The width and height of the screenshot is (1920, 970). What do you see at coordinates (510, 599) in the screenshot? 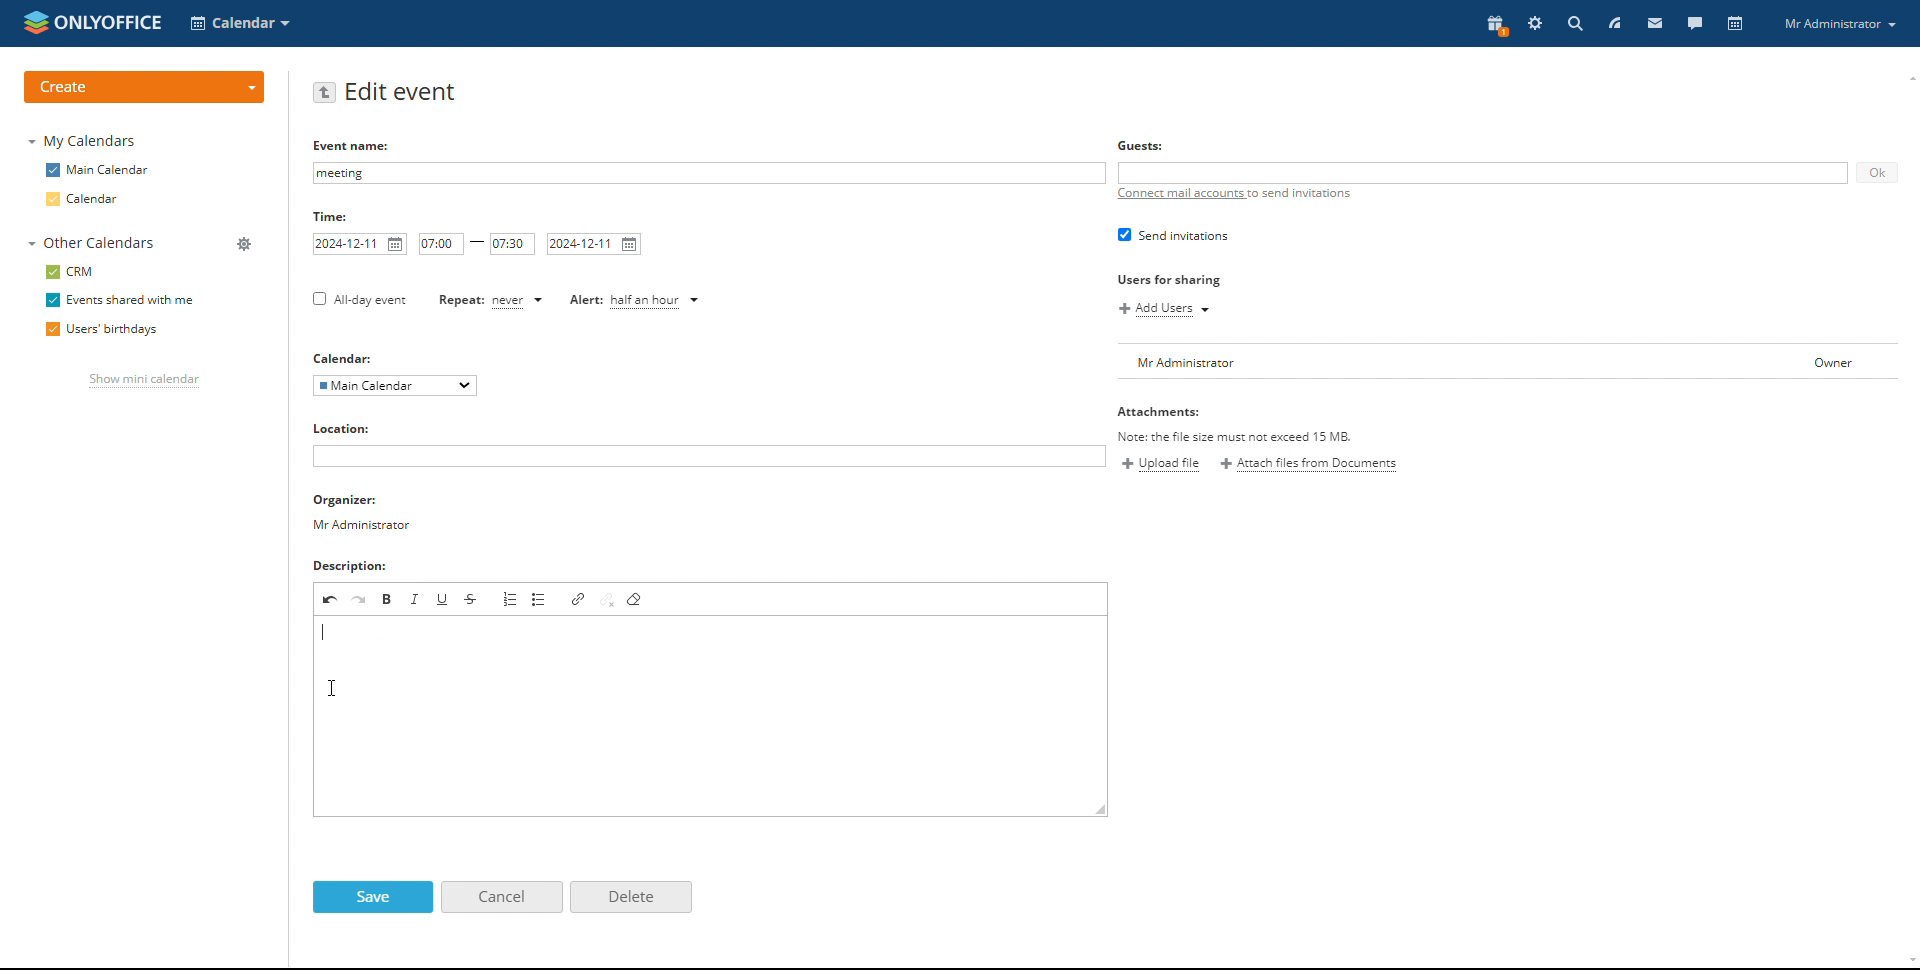
I see `insert/remove numbered list` at bounding box center [510, 599].